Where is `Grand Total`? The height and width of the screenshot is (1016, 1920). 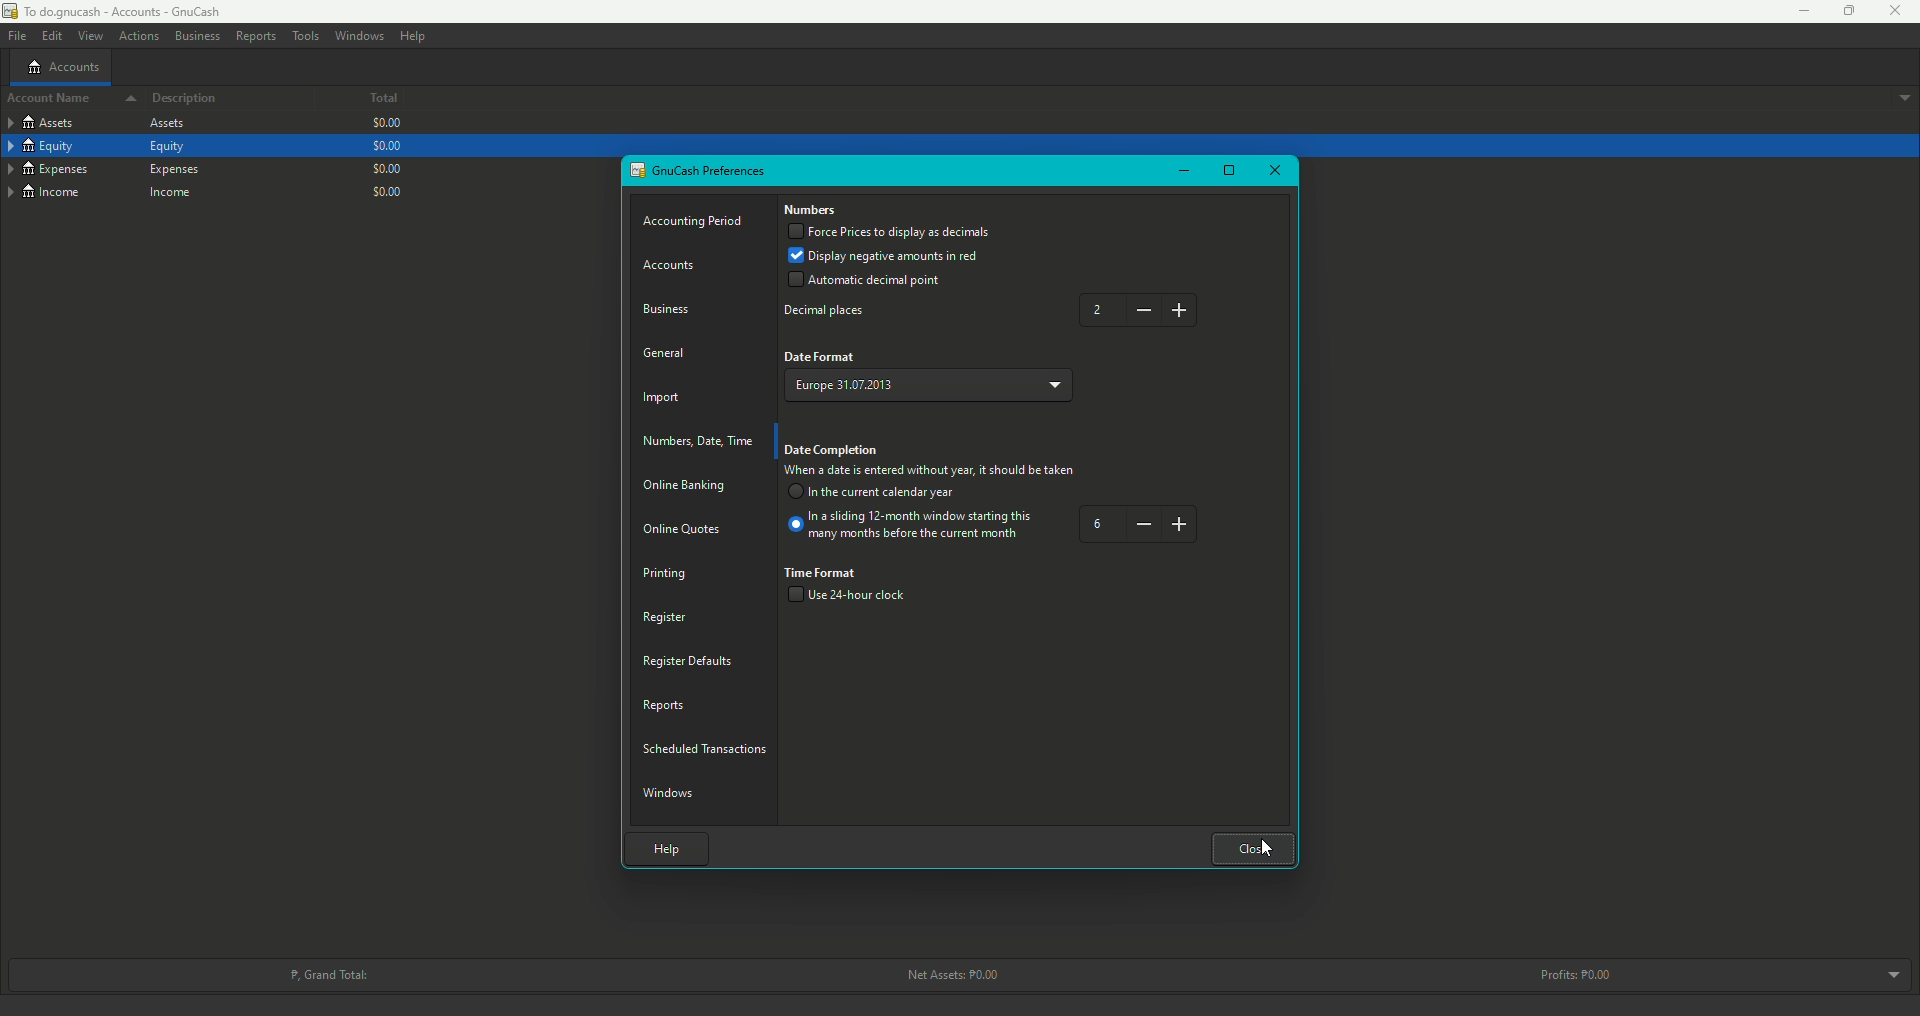 Grand Total is located at coordinates (327, 973).